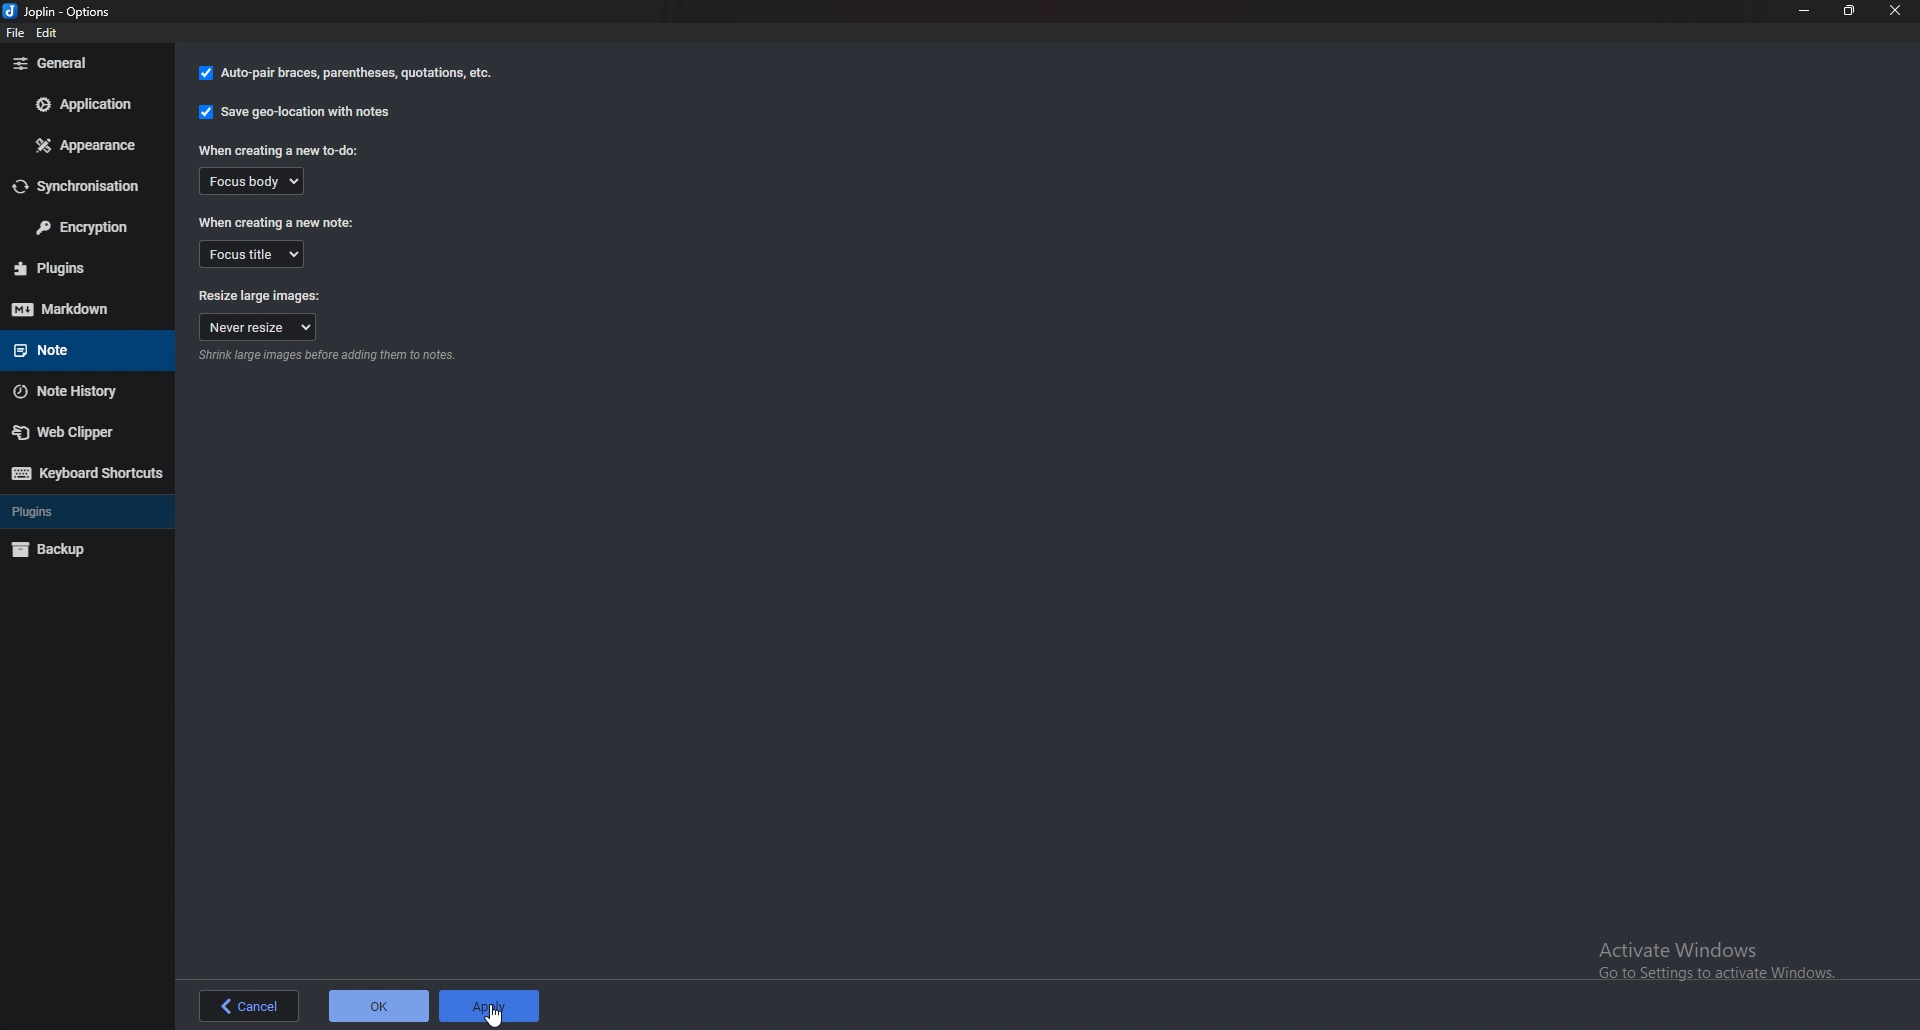 The image size is (1920, 1030). What do you see at coordinates (495, 1006) in the screenshot?
I see `apply` at bounding box center [495, 1006].